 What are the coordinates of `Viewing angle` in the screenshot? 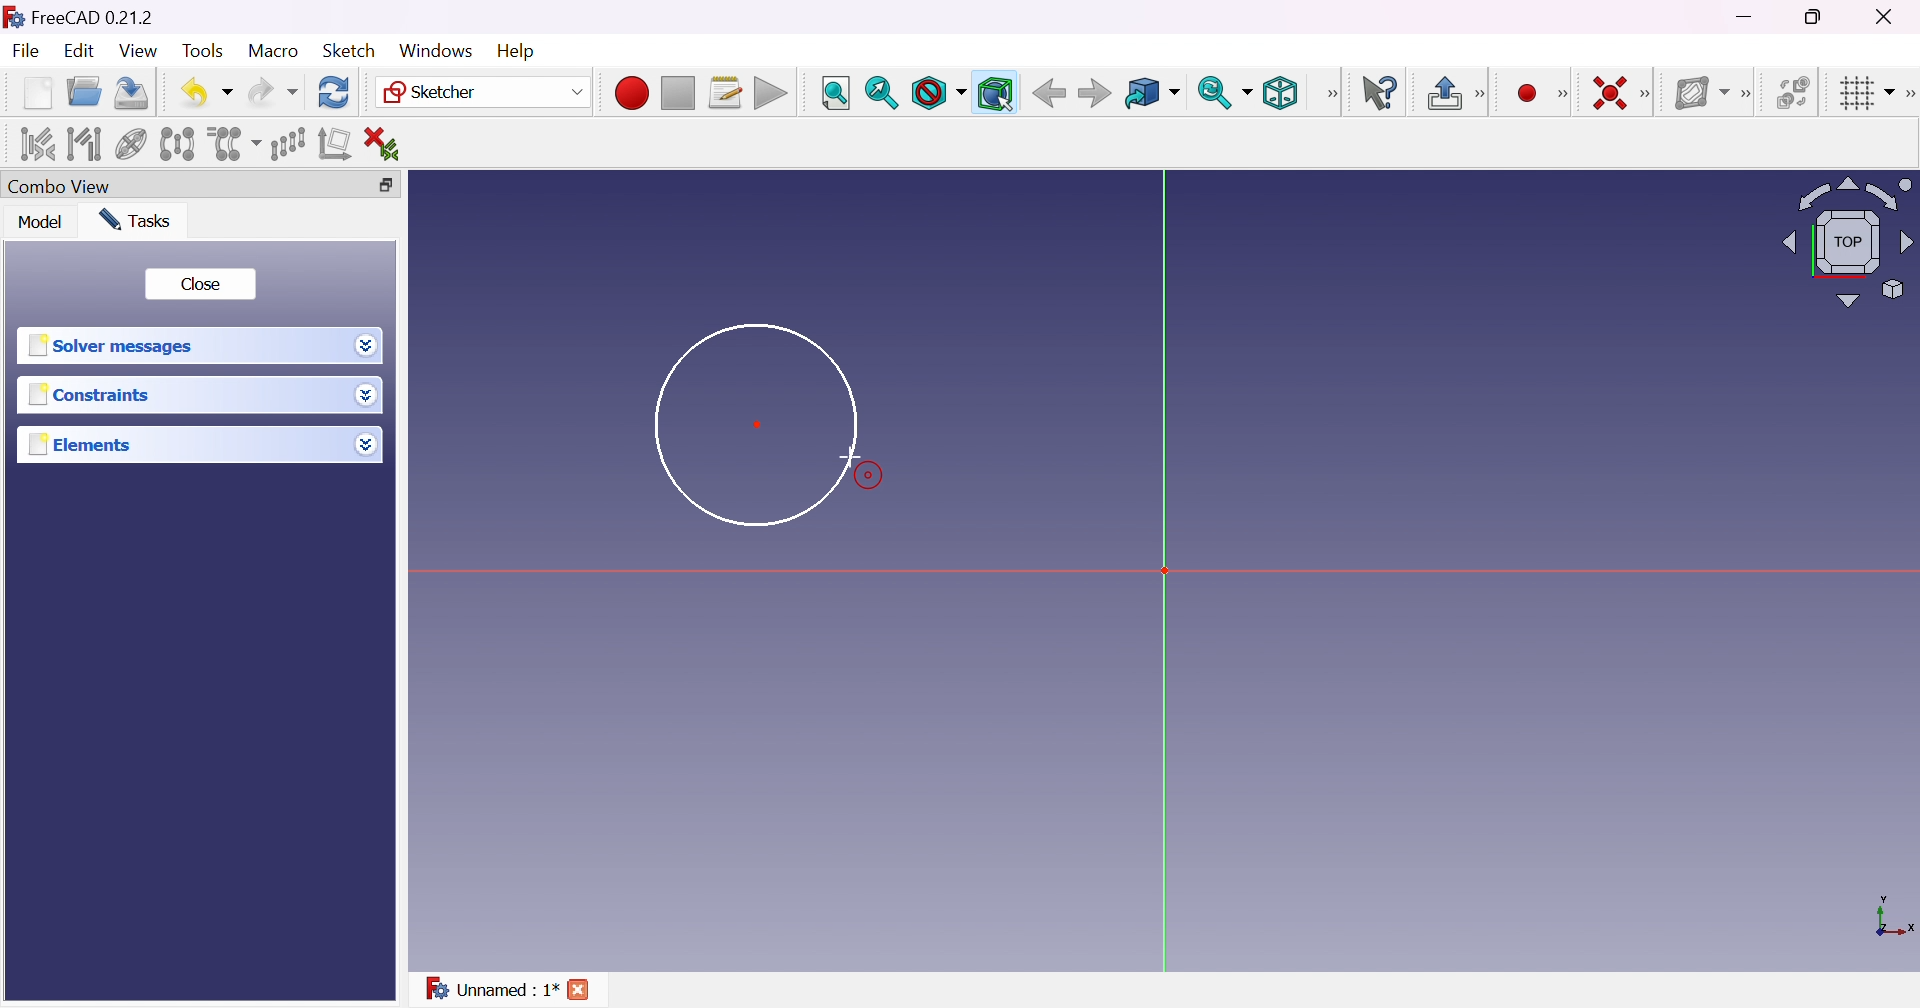 It's located at (1848, 241).